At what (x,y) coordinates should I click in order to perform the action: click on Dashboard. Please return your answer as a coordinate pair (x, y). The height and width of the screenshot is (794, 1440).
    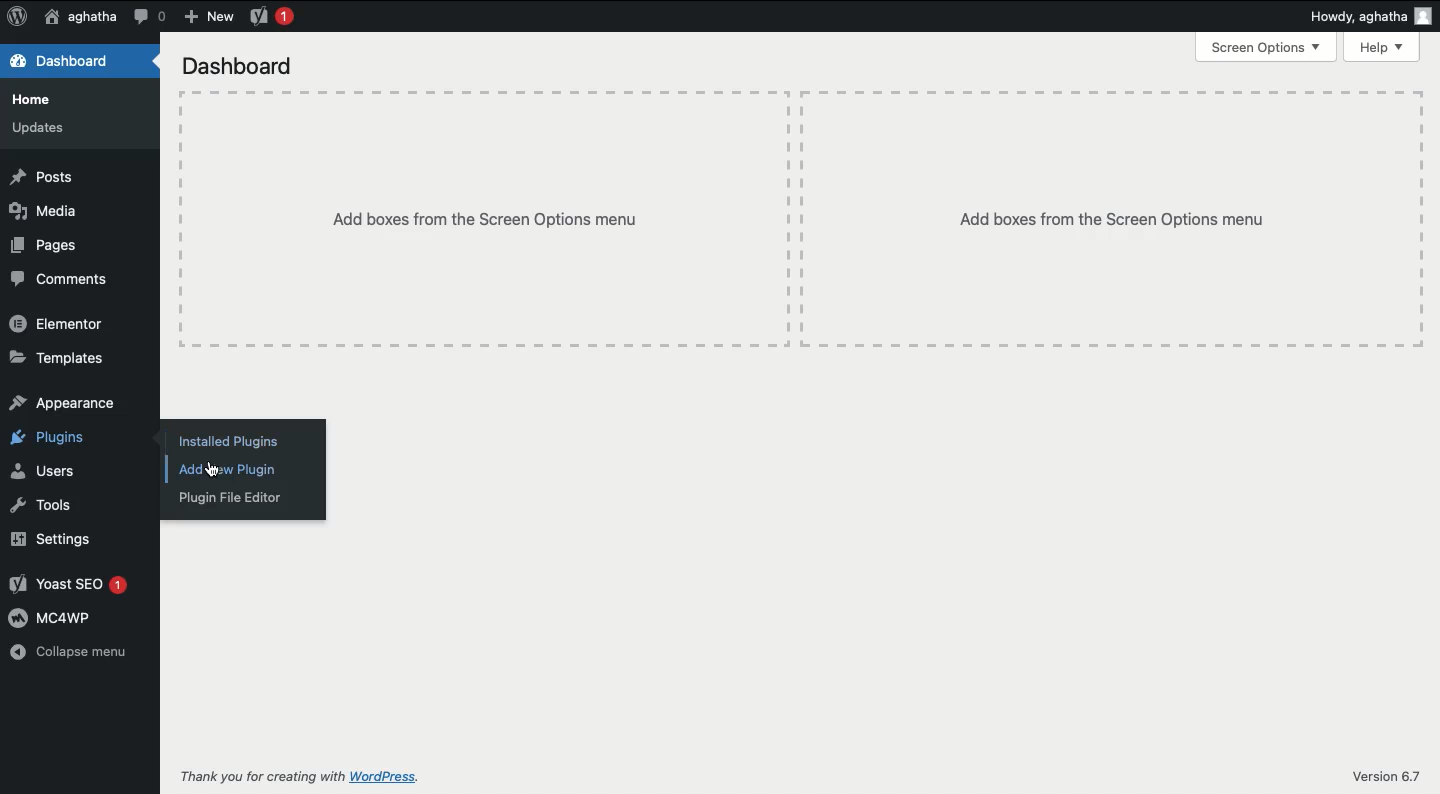
    Looking at the image, I should click on (242, 67).